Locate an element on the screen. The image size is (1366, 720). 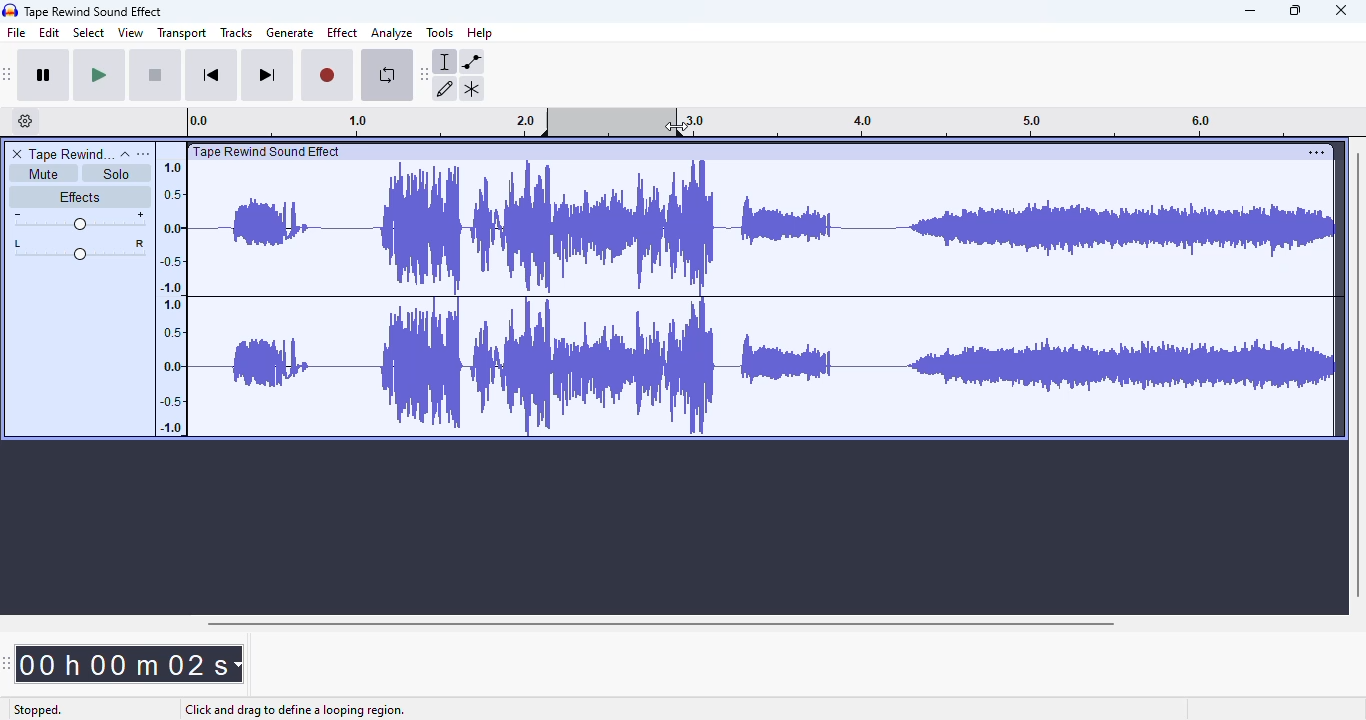
edit is located at coordinates (50, 33).